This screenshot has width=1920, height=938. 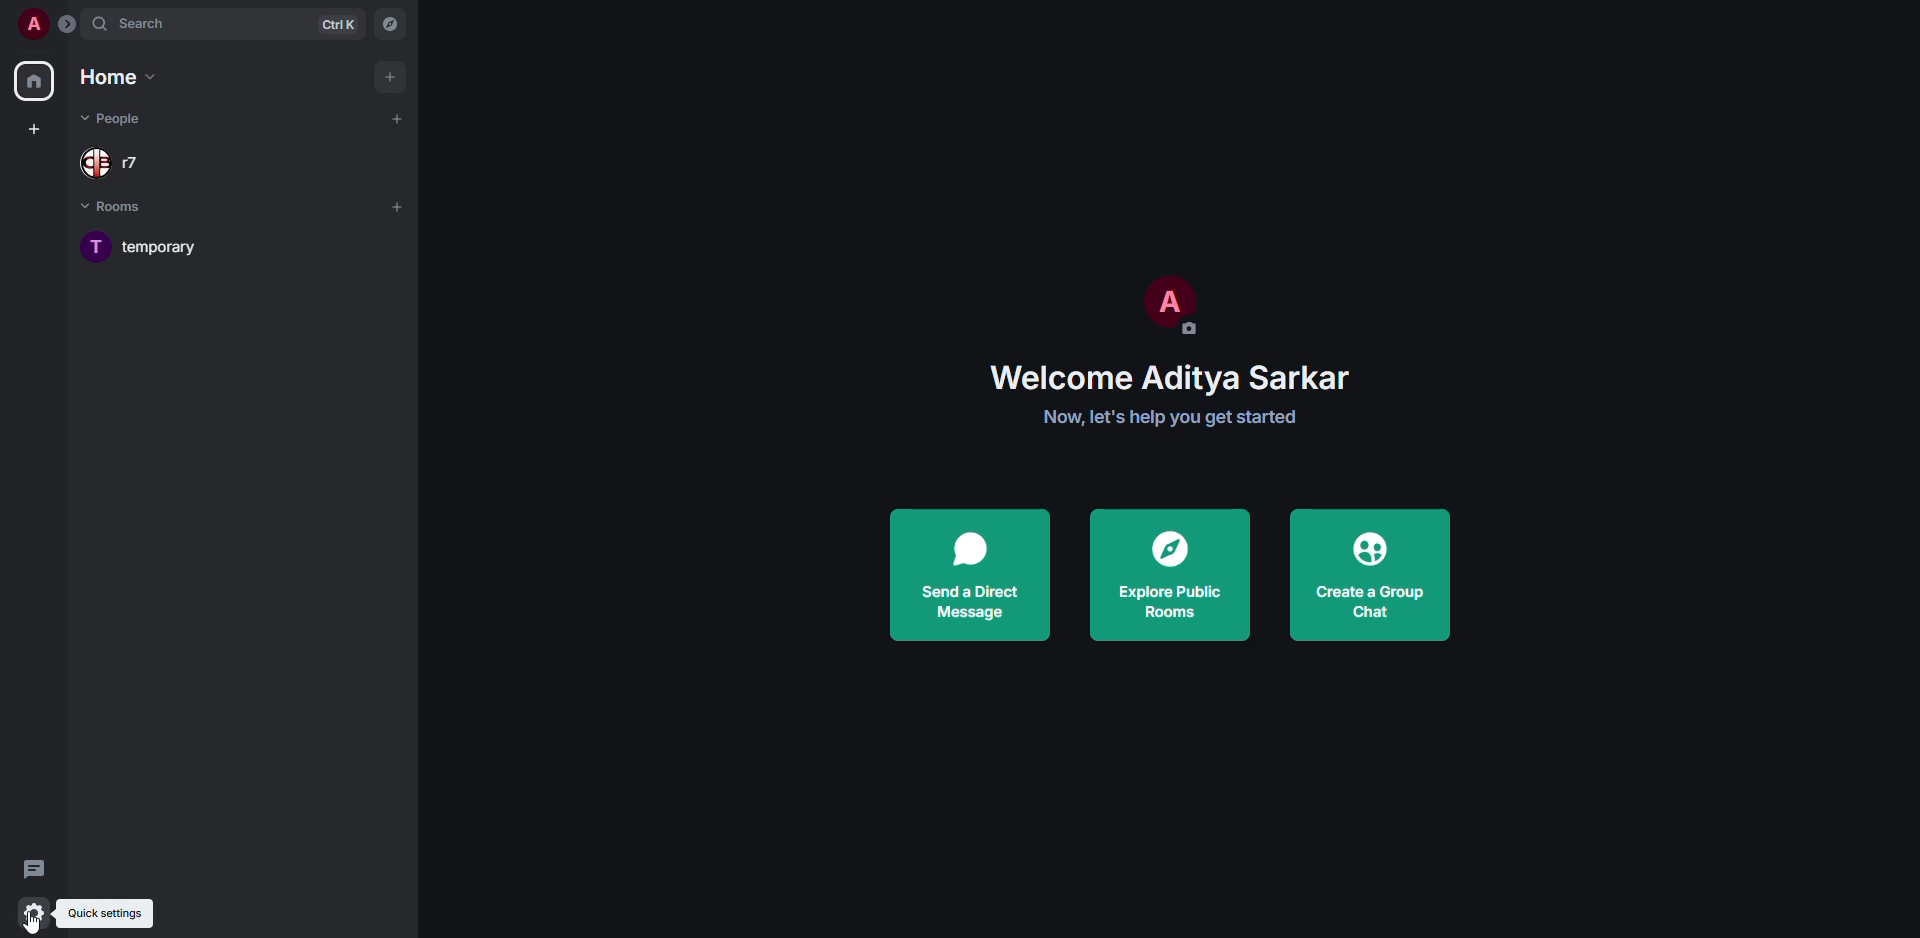 I want to click on threads, so click(x=32, y=868).